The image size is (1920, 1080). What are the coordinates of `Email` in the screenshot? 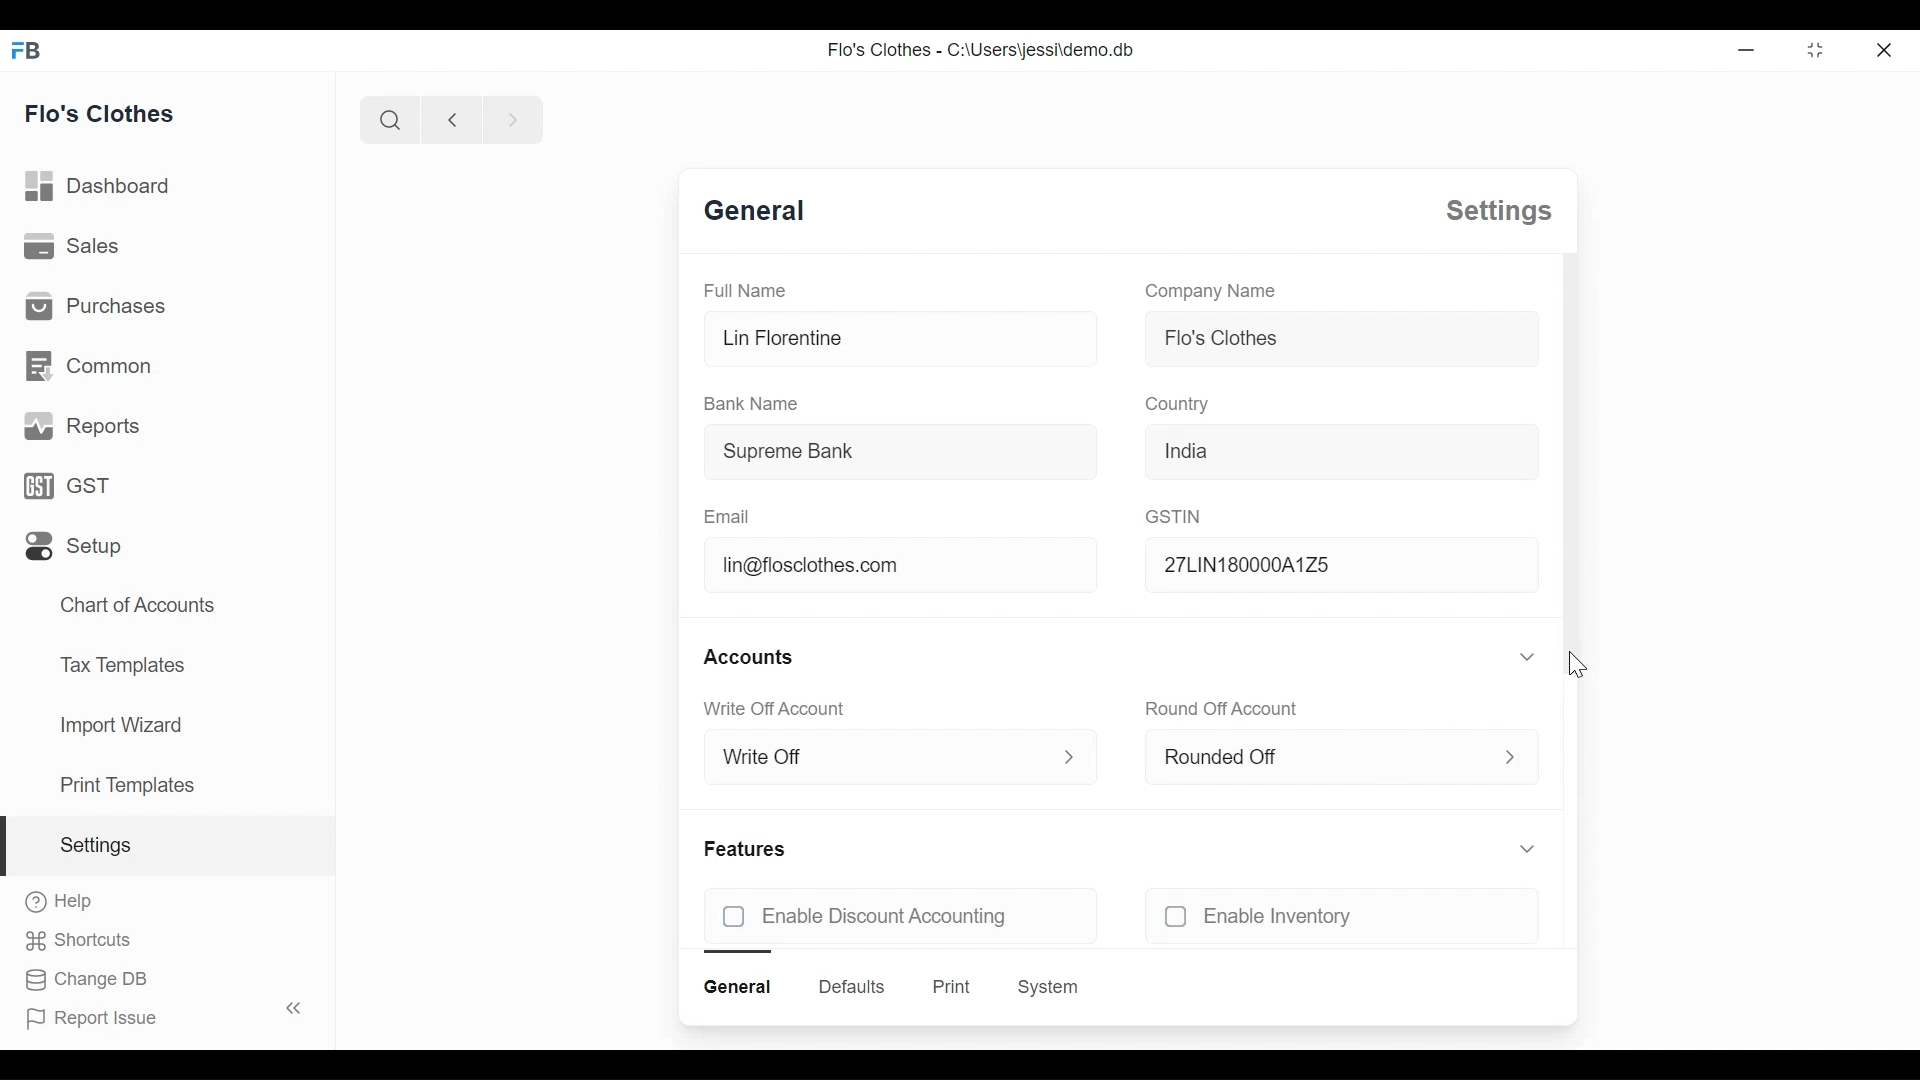 It's located at (728, 515).